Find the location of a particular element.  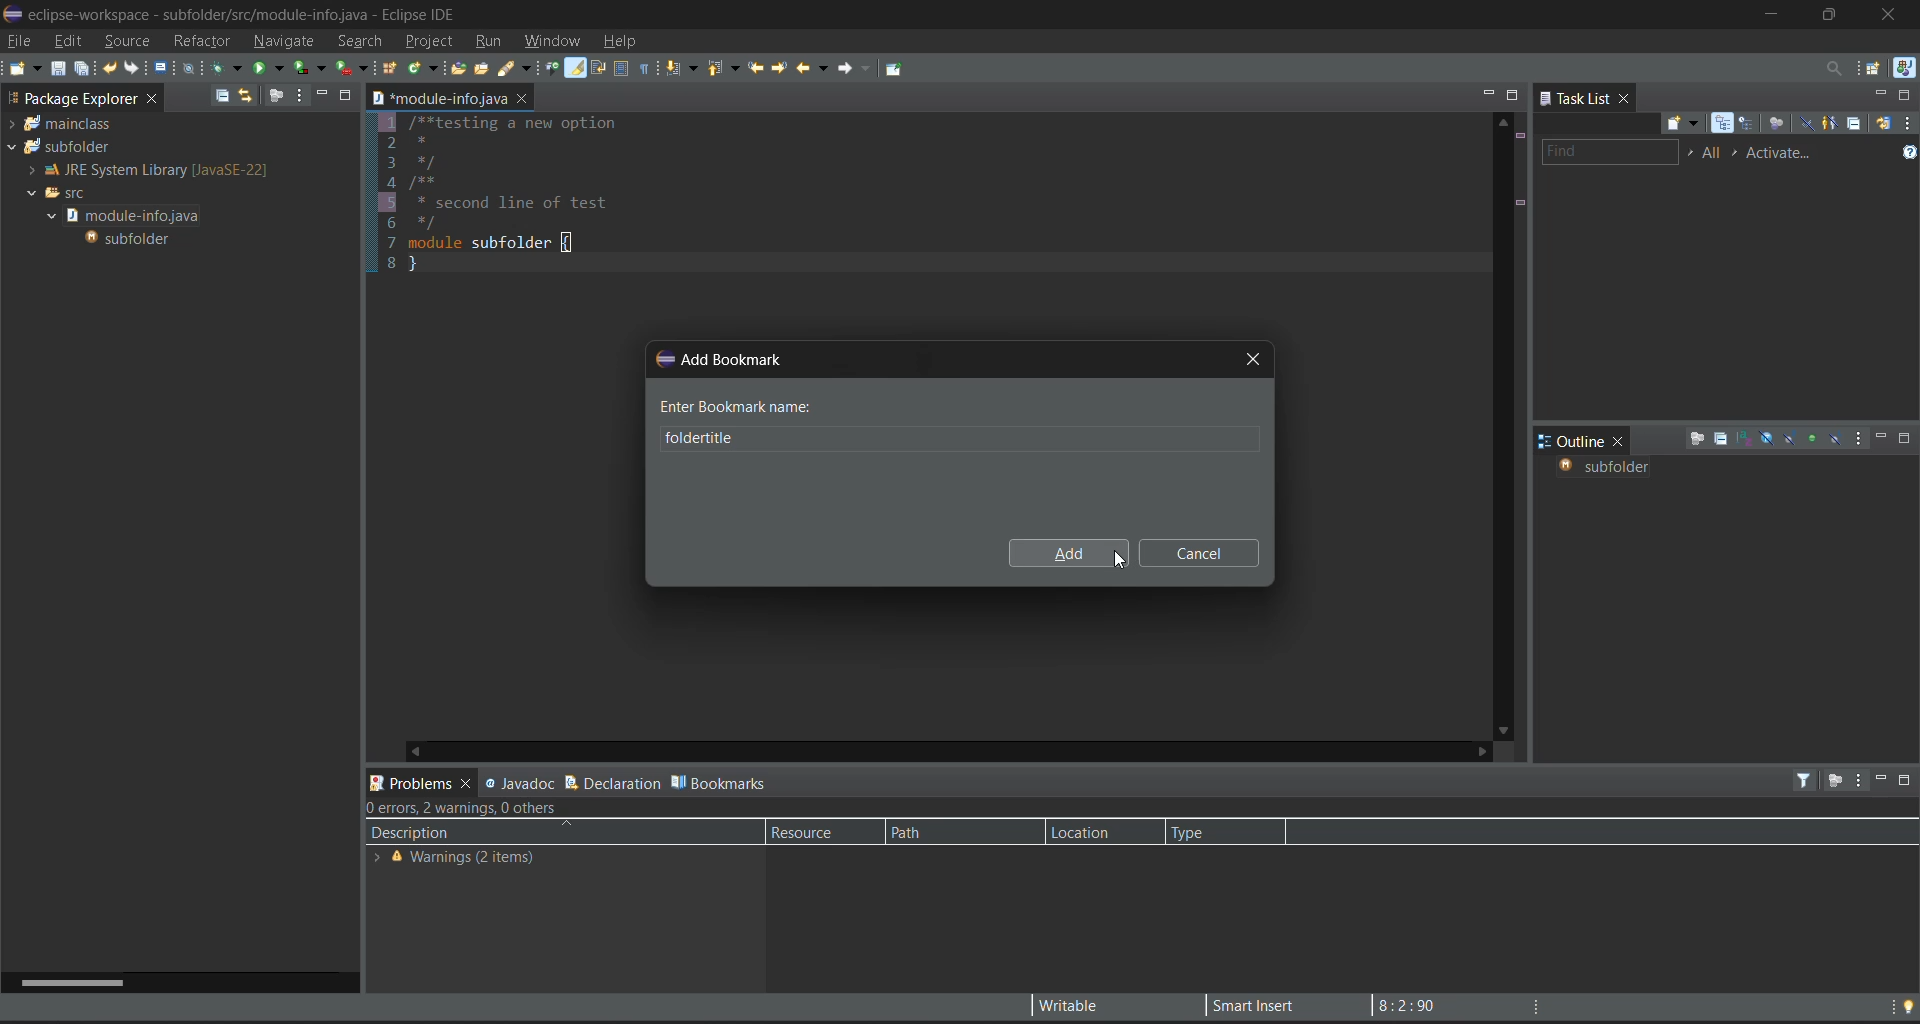

problems is located at coordinates (422, 781).